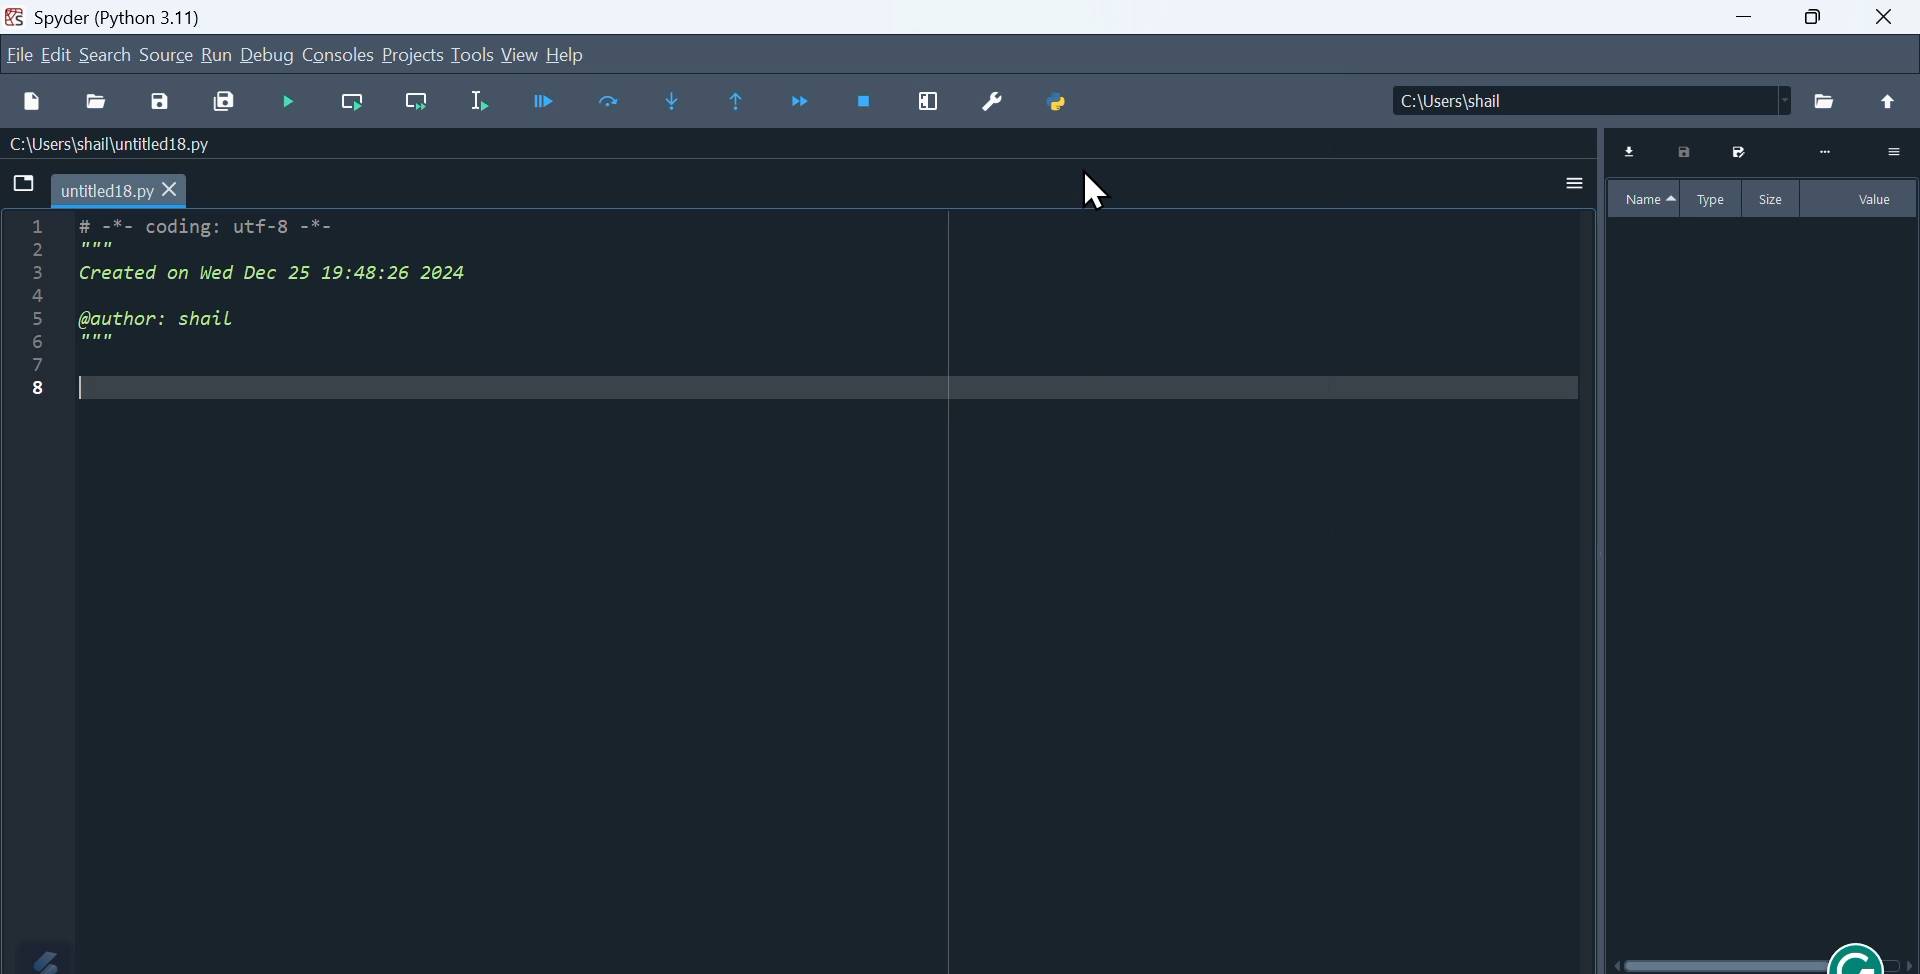  Describe the element at coordinates (1744, 20) in the screenshot. I see `minimise` at that location.